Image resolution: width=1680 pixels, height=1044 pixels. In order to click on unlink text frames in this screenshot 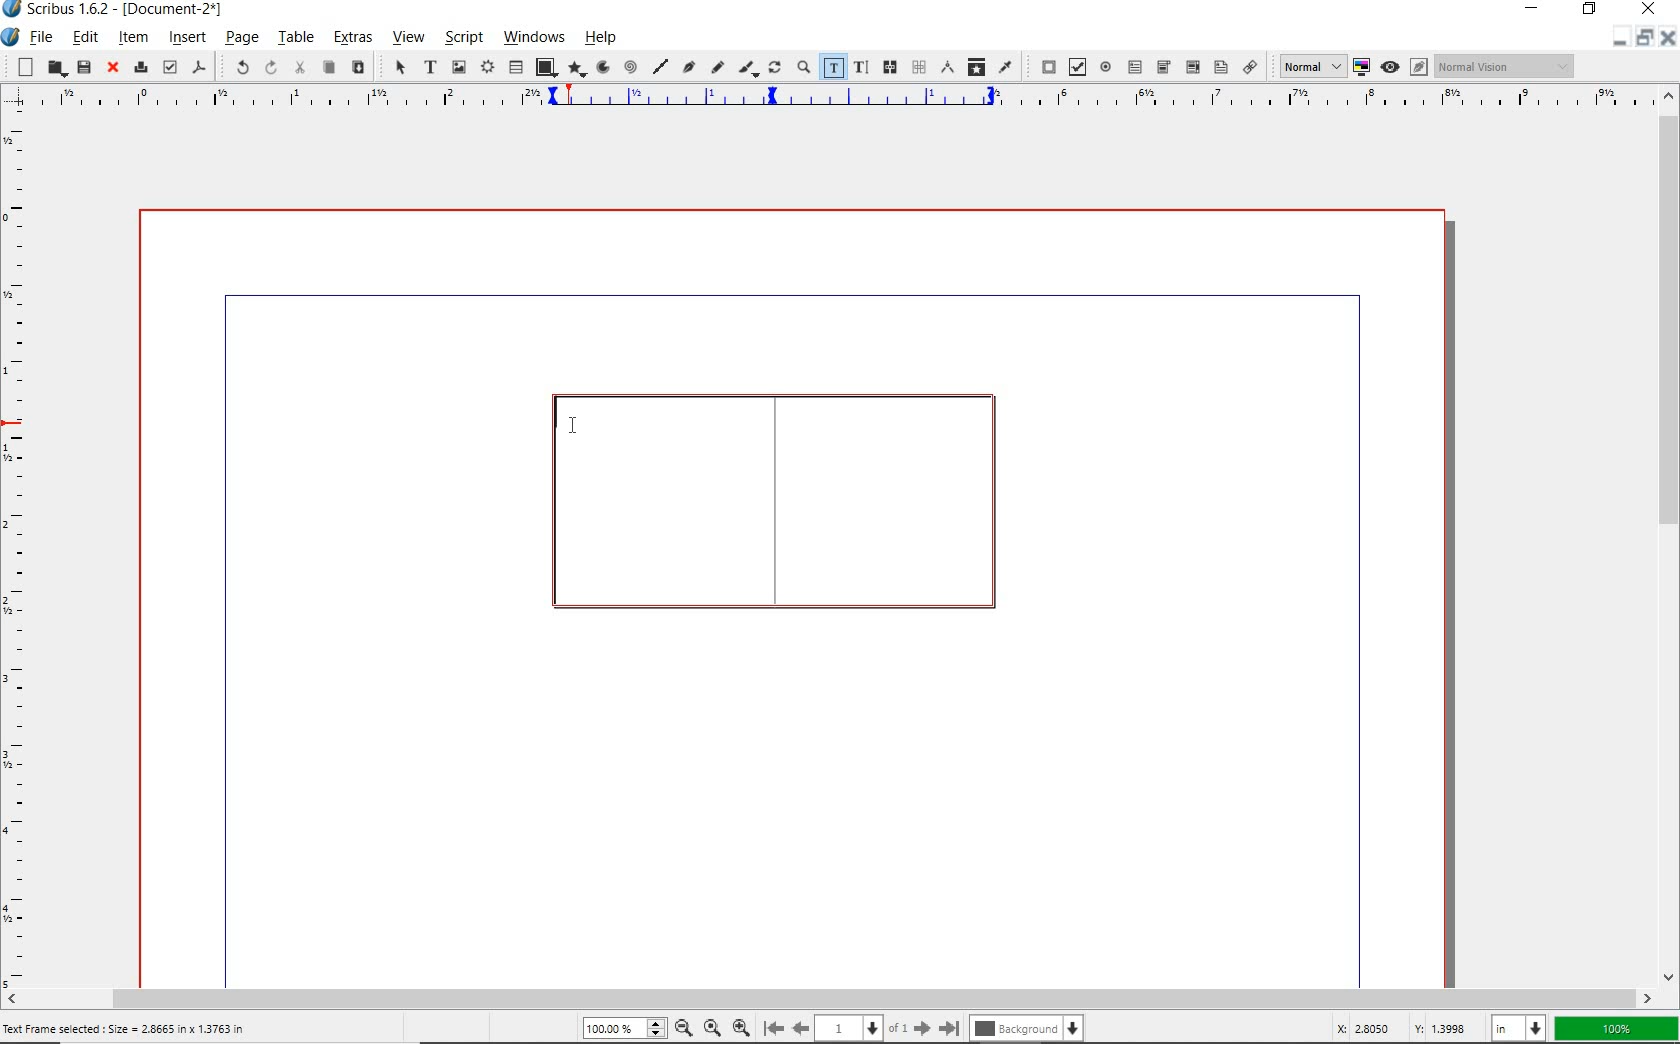, I will do `click(918, 68)`.